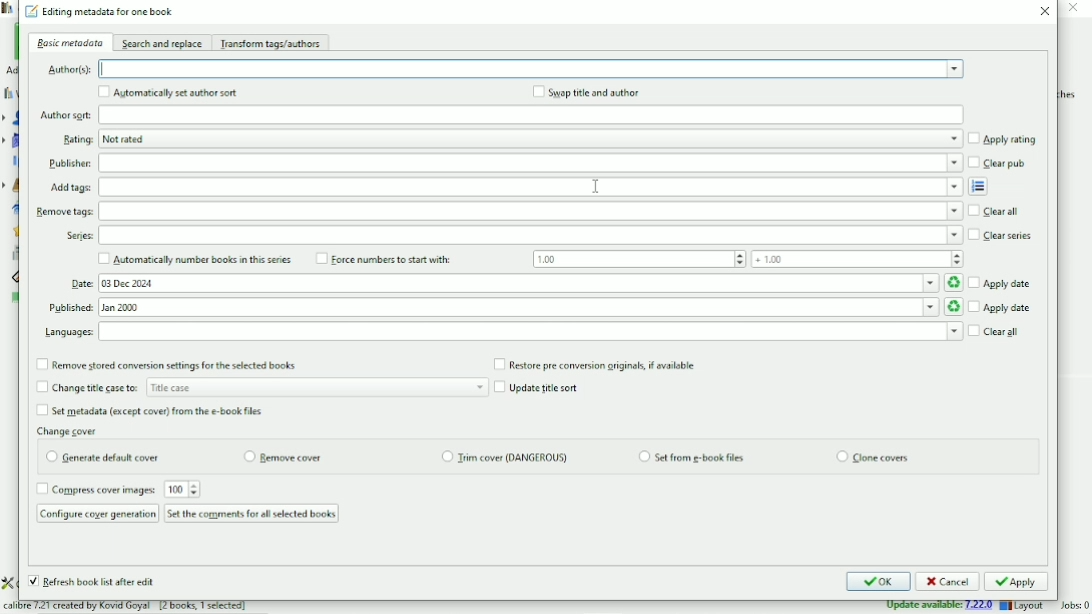  Describe the element at coordinates (1002, 283) in the screenshot. I see `Apply date` at that location.